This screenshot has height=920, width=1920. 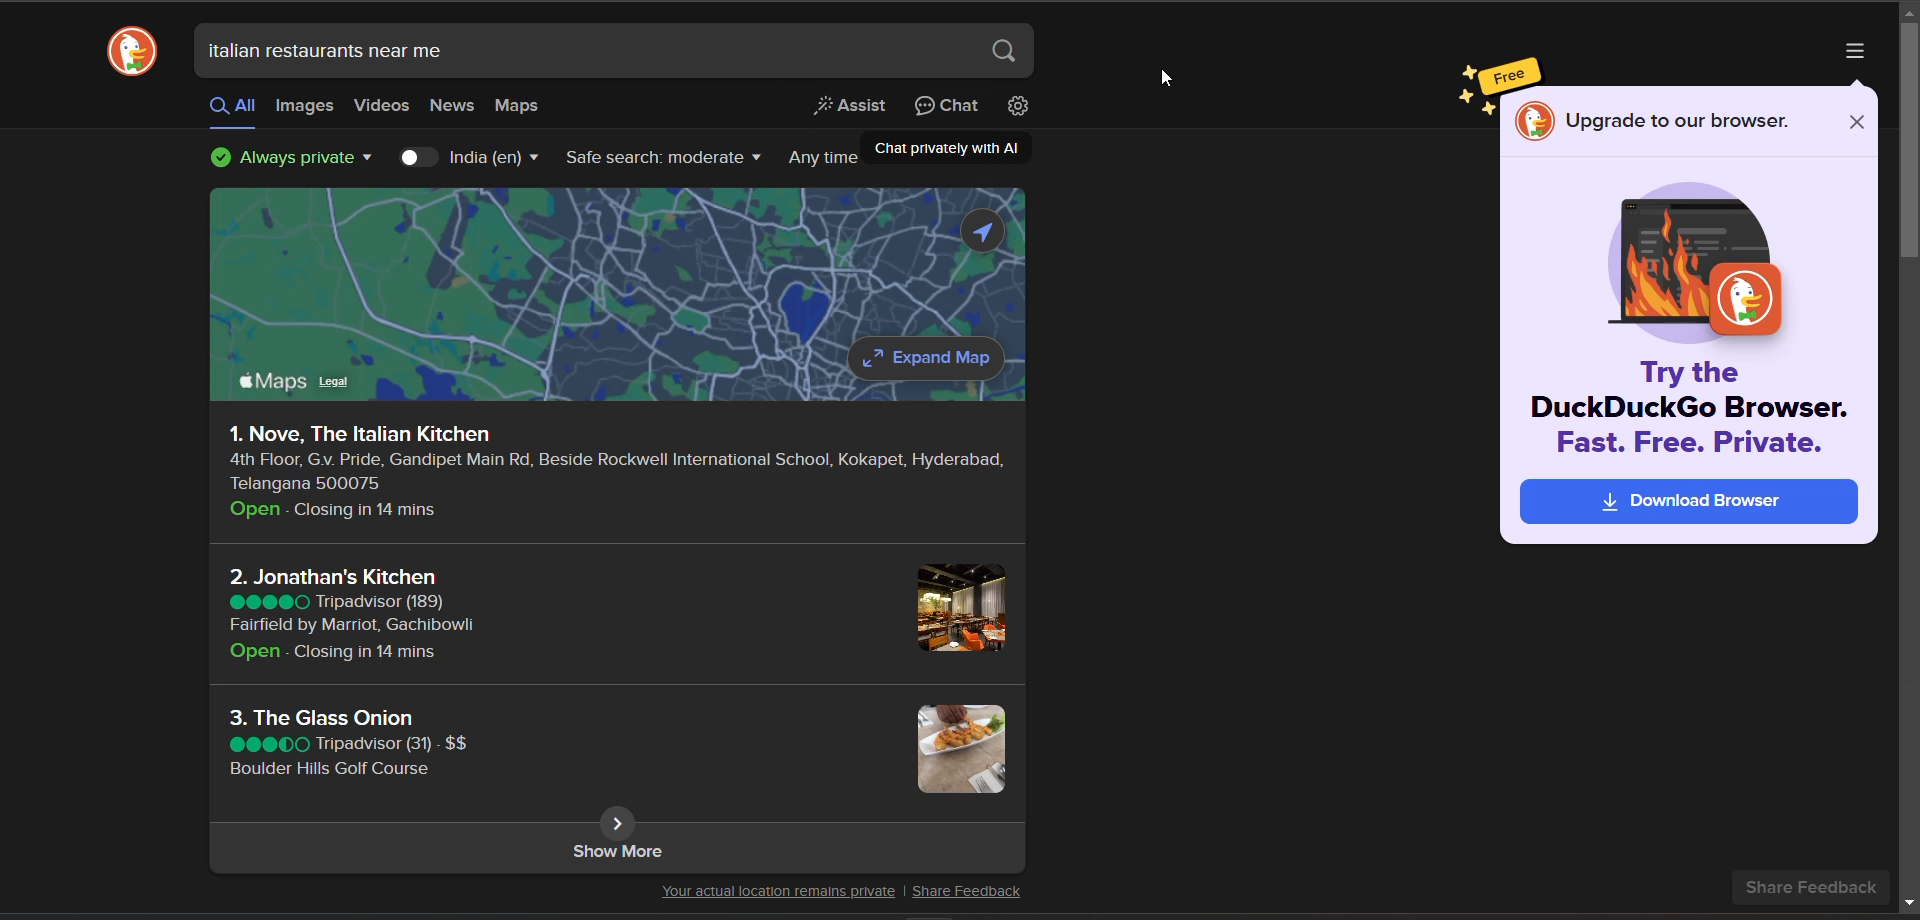 I want to click on more options, so click(x=1855, y=51).